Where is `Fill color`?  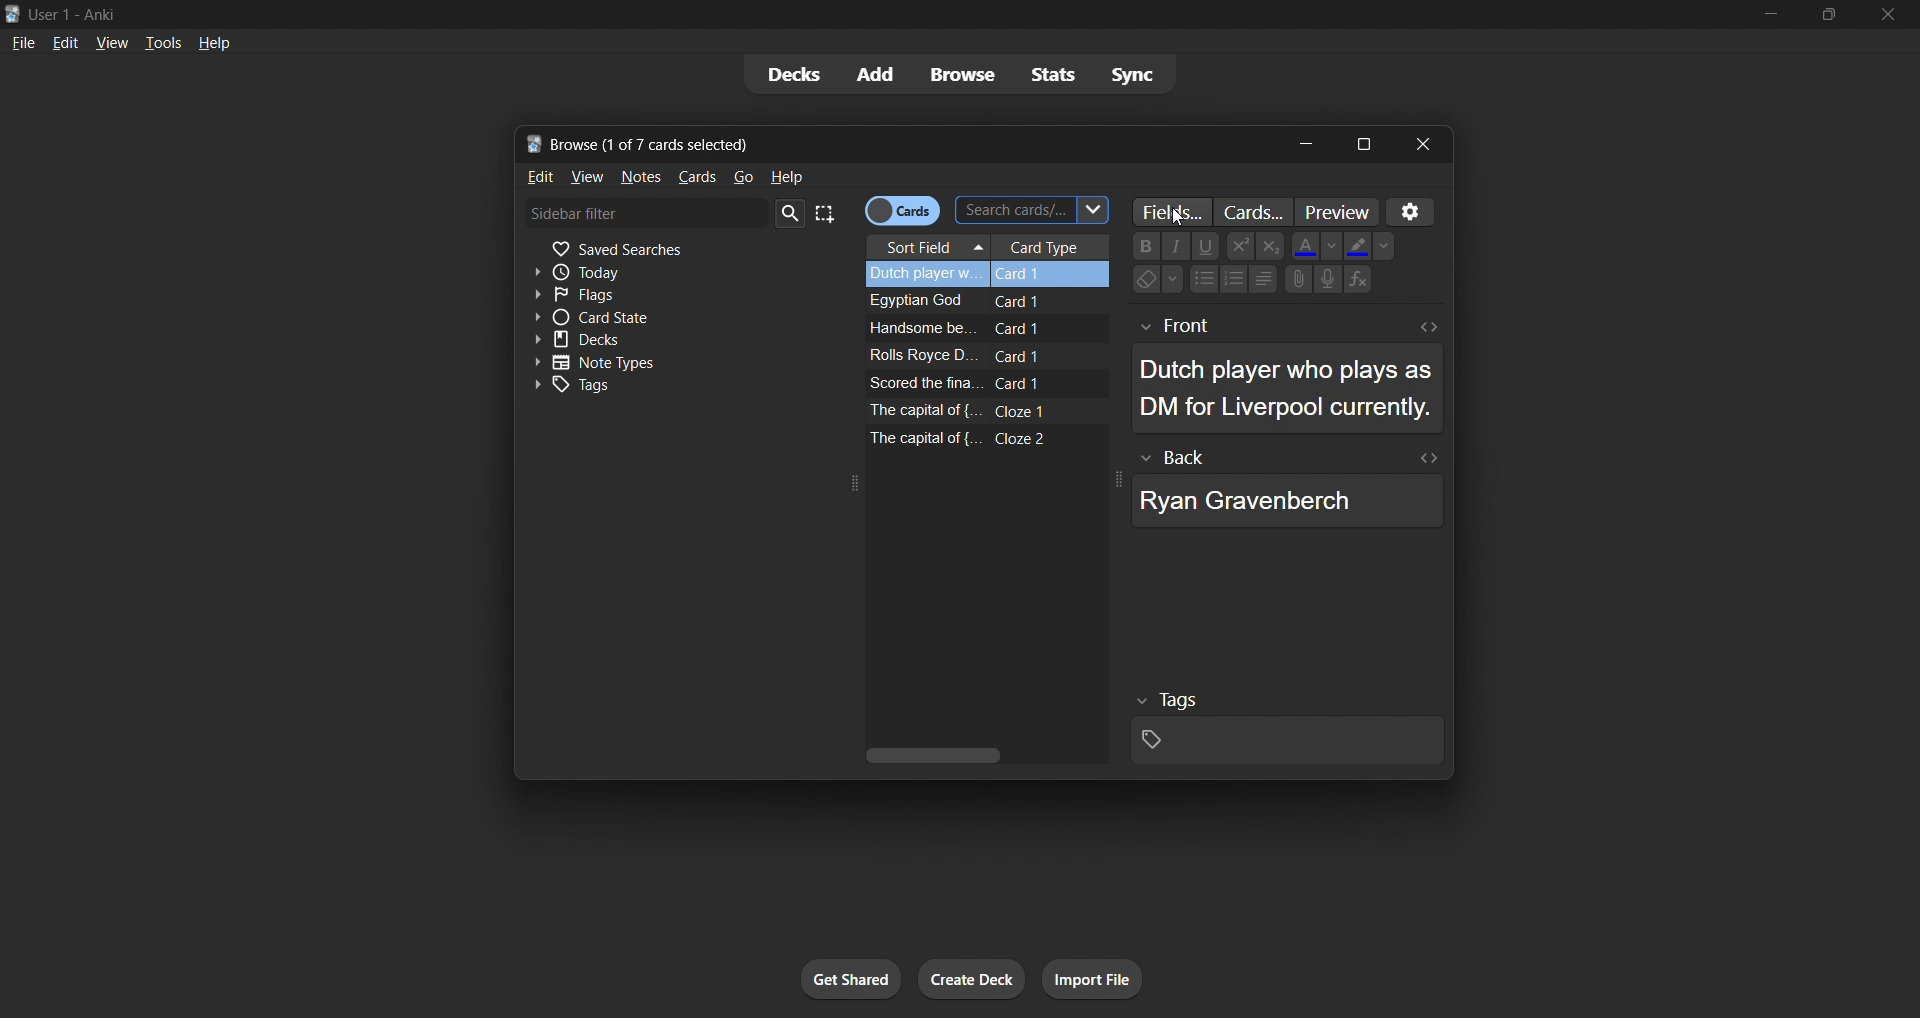 Fill color is located at coordinates (1355, 246).